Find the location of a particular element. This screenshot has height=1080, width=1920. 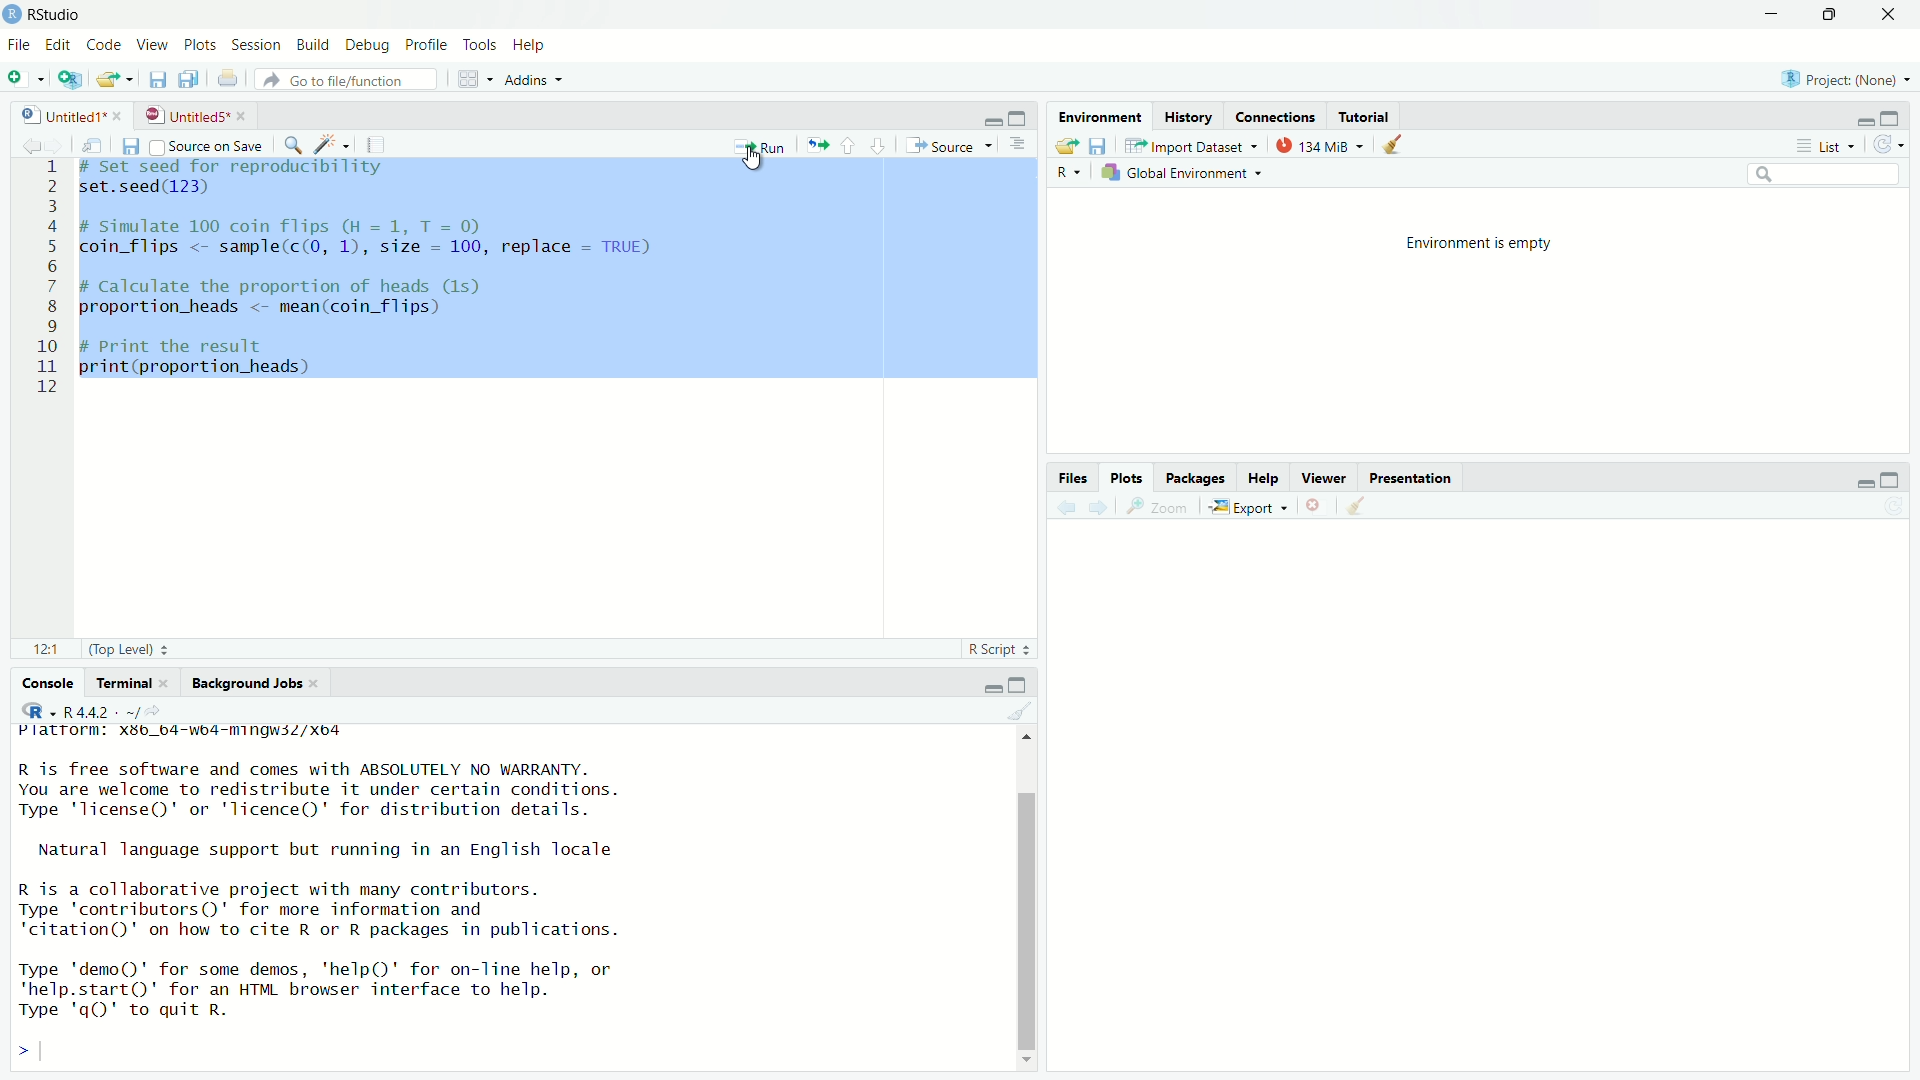

minimize is located at coordinates (1860, 480).